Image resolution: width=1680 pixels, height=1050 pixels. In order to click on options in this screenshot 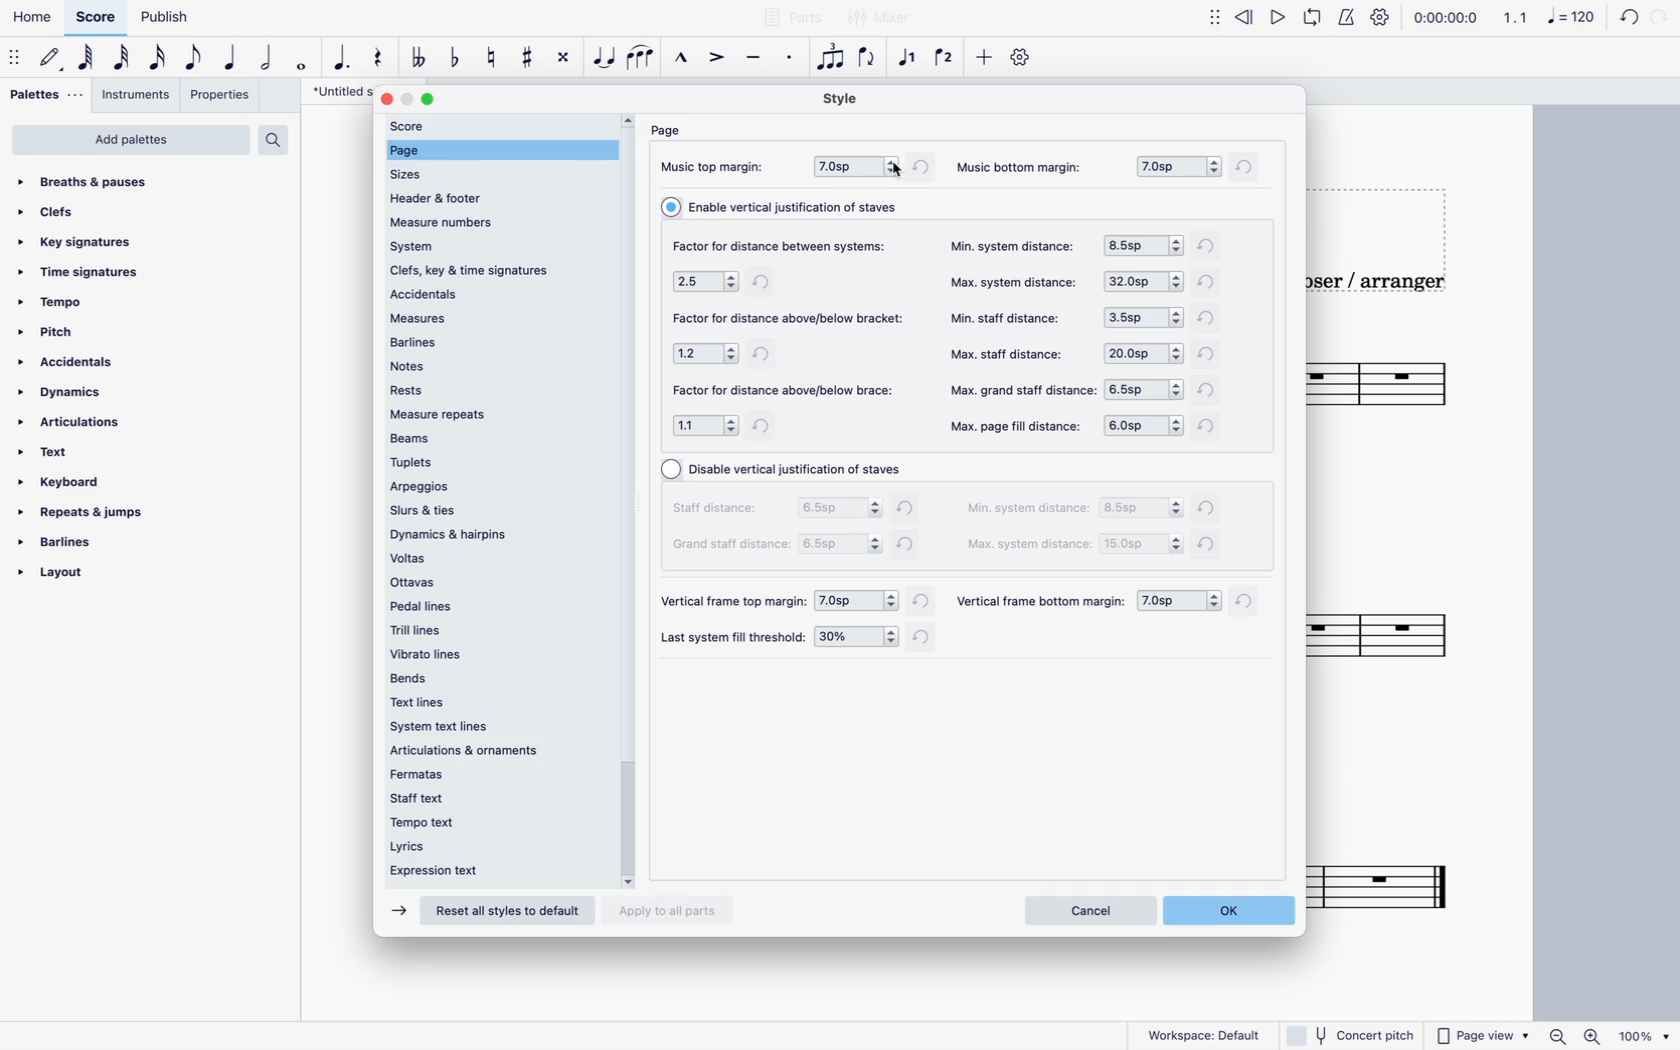, I will do `click(707, 281)`.